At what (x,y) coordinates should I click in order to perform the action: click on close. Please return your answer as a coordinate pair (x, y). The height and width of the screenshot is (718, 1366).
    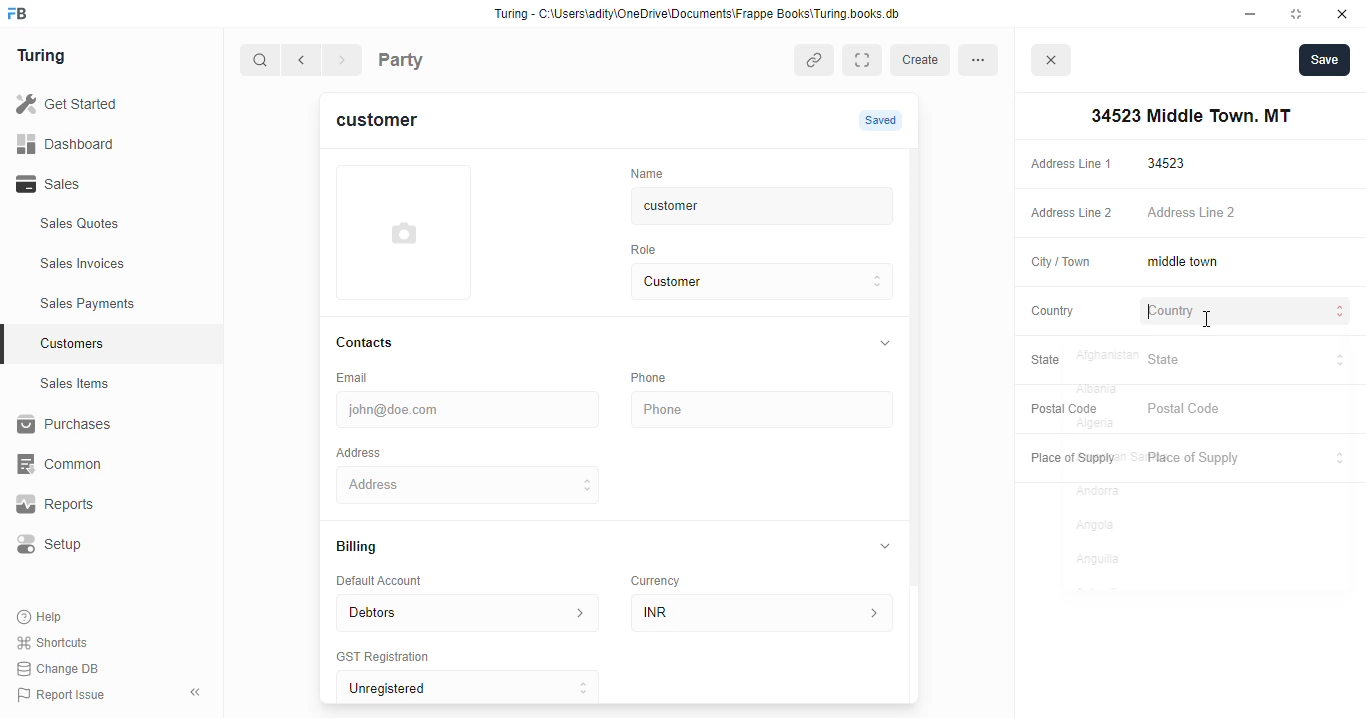
    Looking at the image, I should click on (1345, 14).